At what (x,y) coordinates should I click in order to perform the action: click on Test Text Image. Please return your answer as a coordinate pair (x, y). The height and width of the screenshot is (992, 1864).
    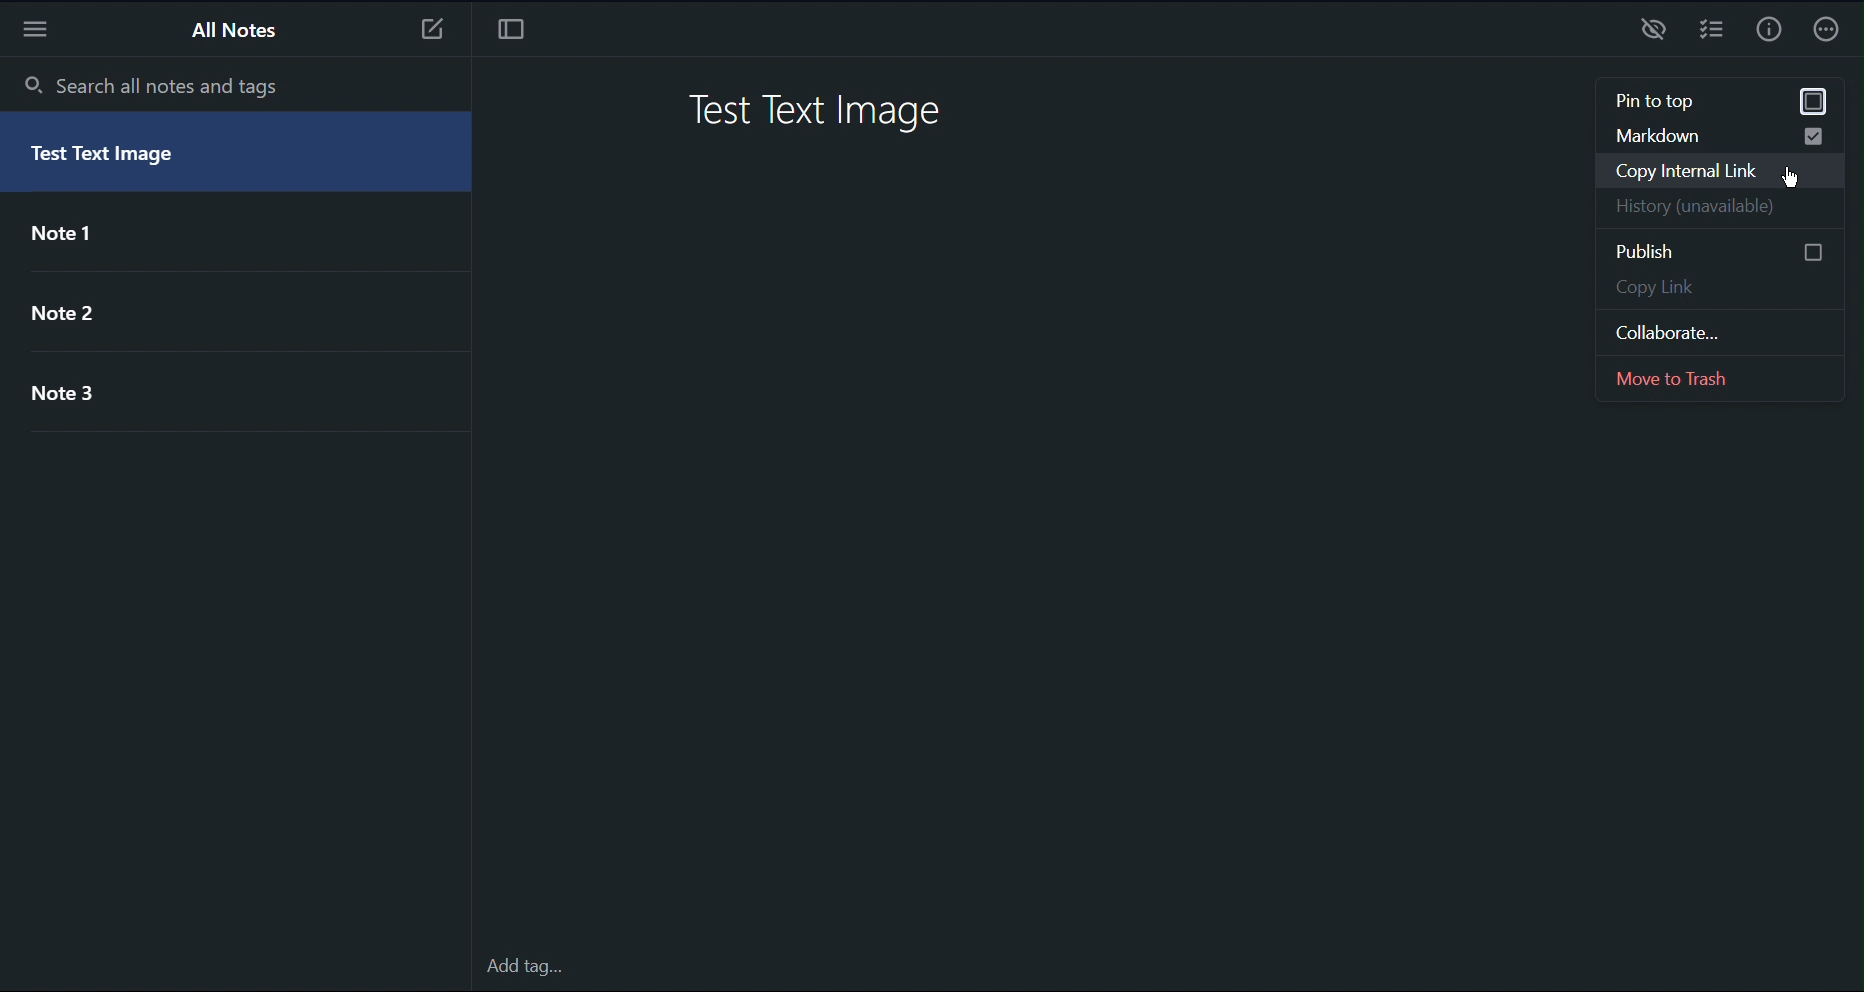
    Looking at the image, I should click on (823, 112).